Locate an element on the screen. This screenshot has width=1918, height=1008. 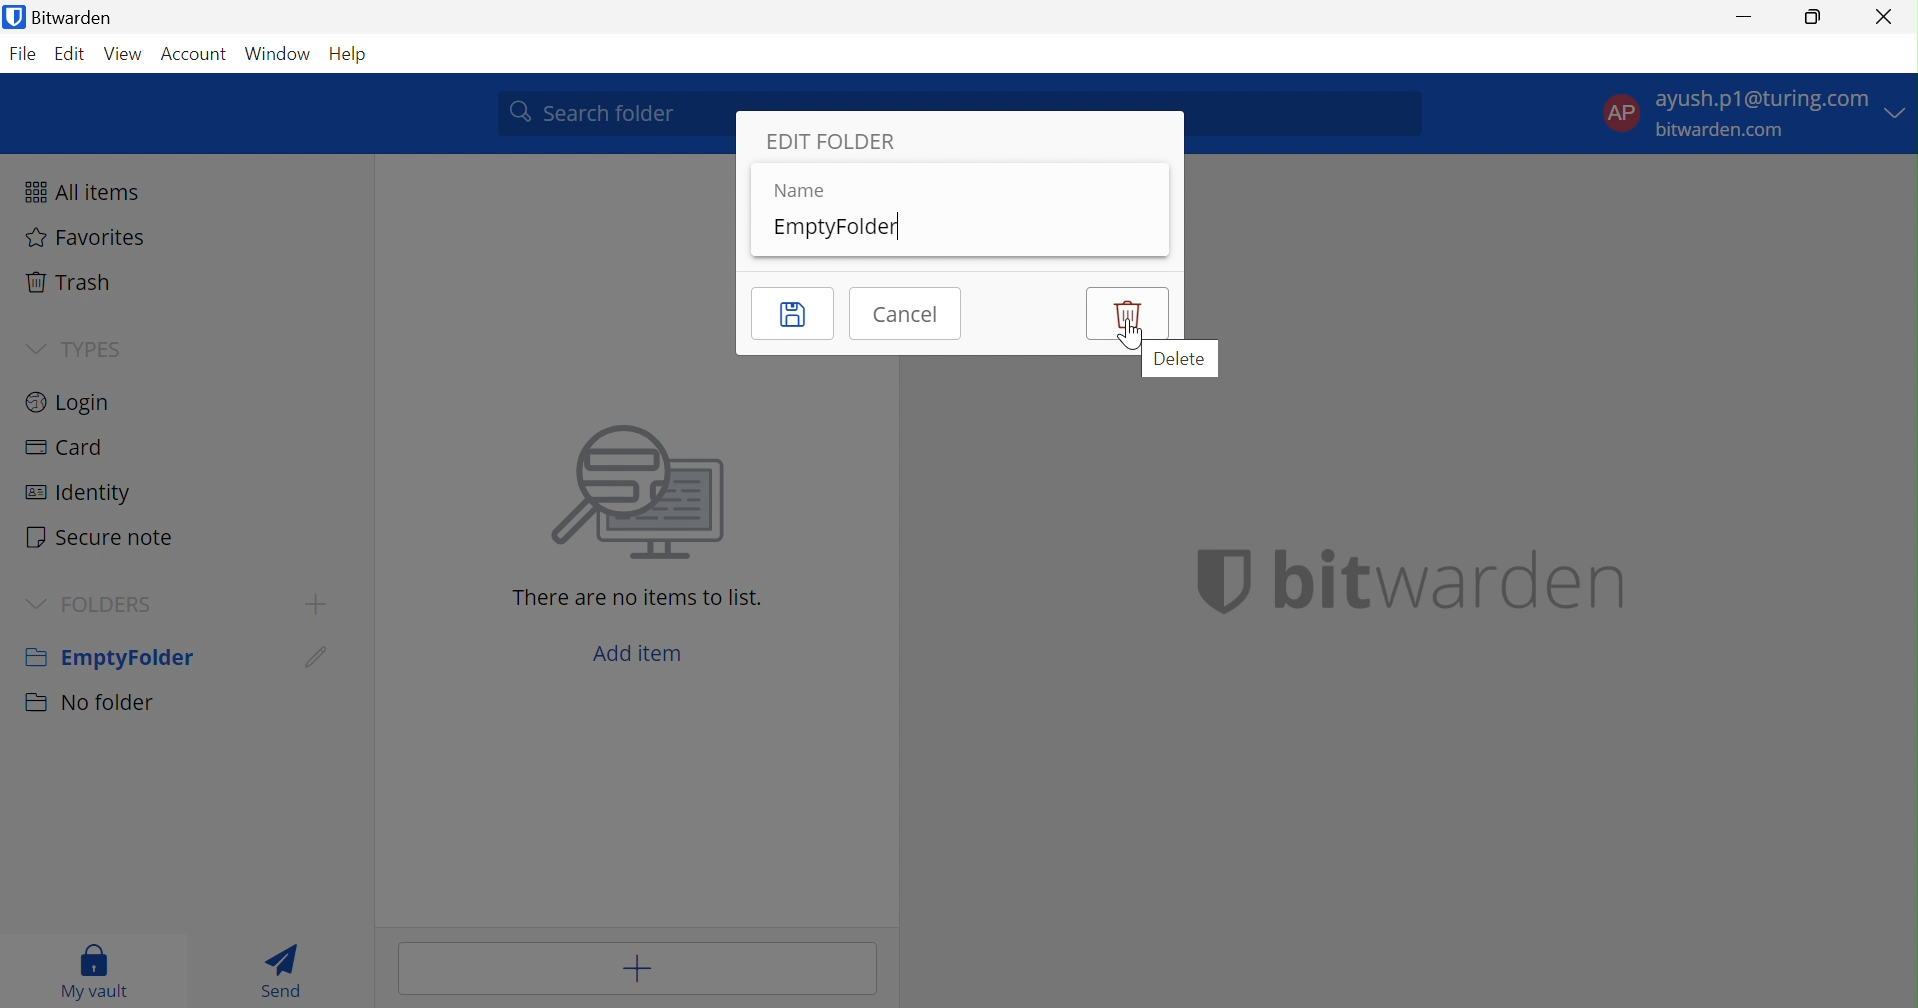
All items is located at coordinates (88, 192).